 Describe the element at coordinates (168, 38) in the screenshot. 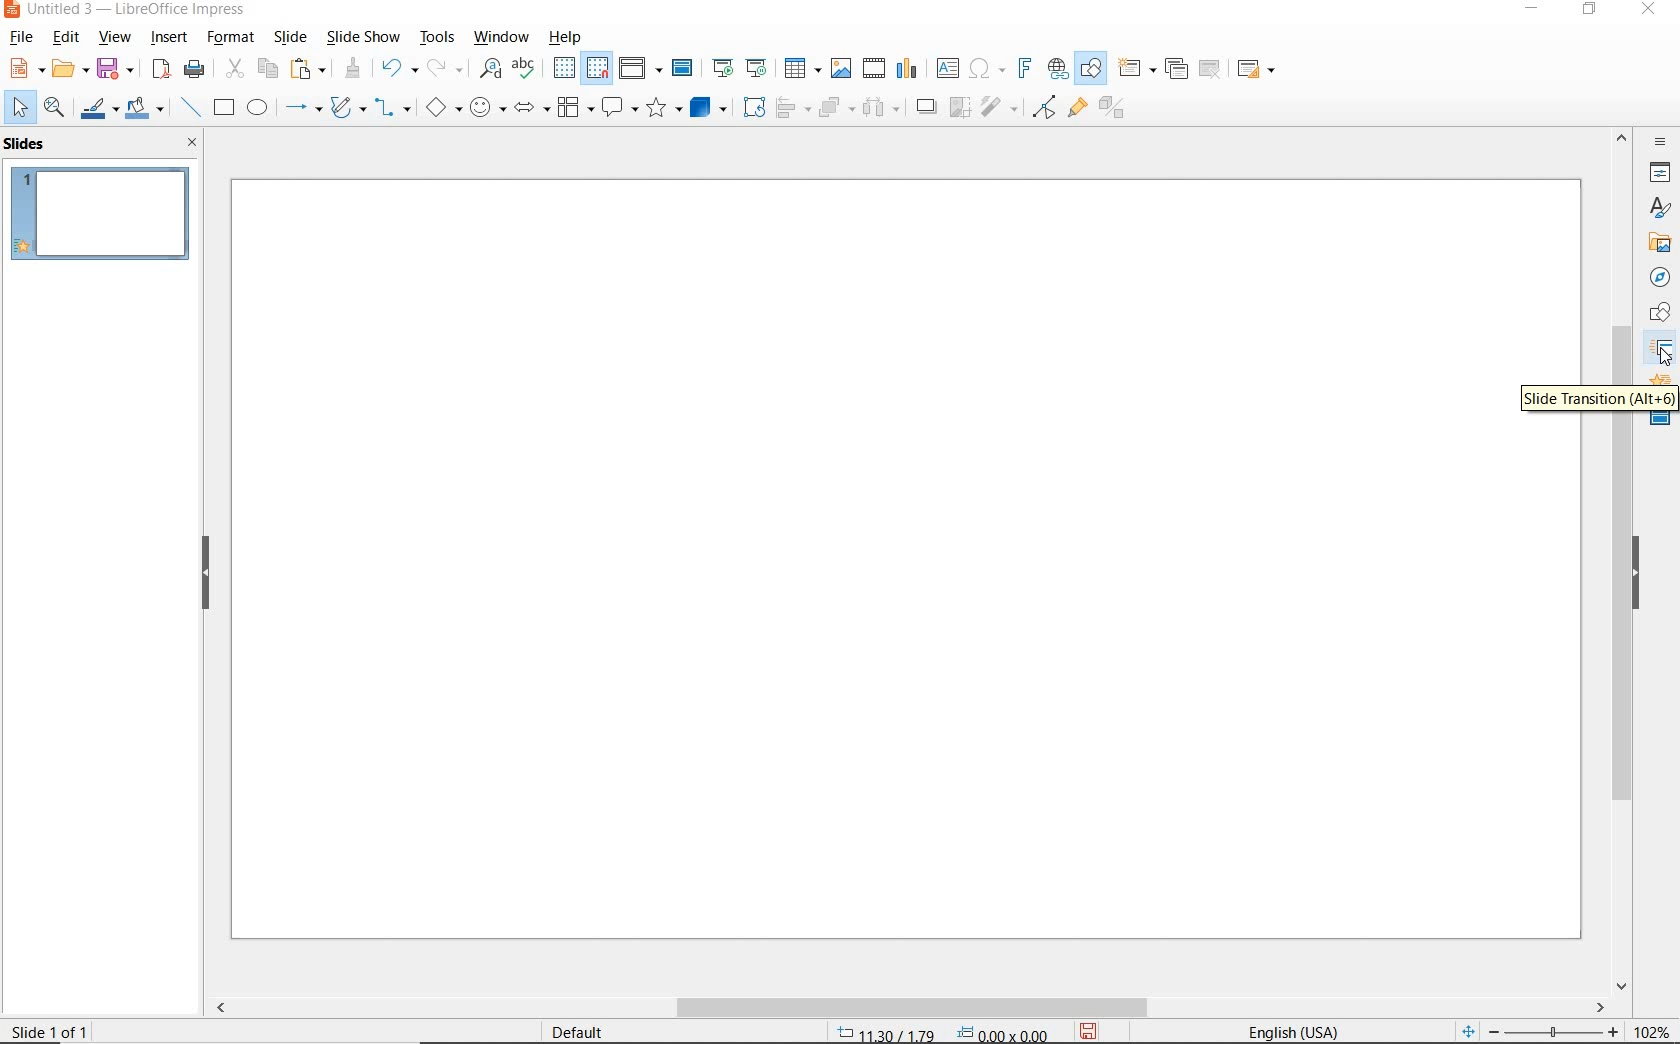

I see `INSERT` at that location.